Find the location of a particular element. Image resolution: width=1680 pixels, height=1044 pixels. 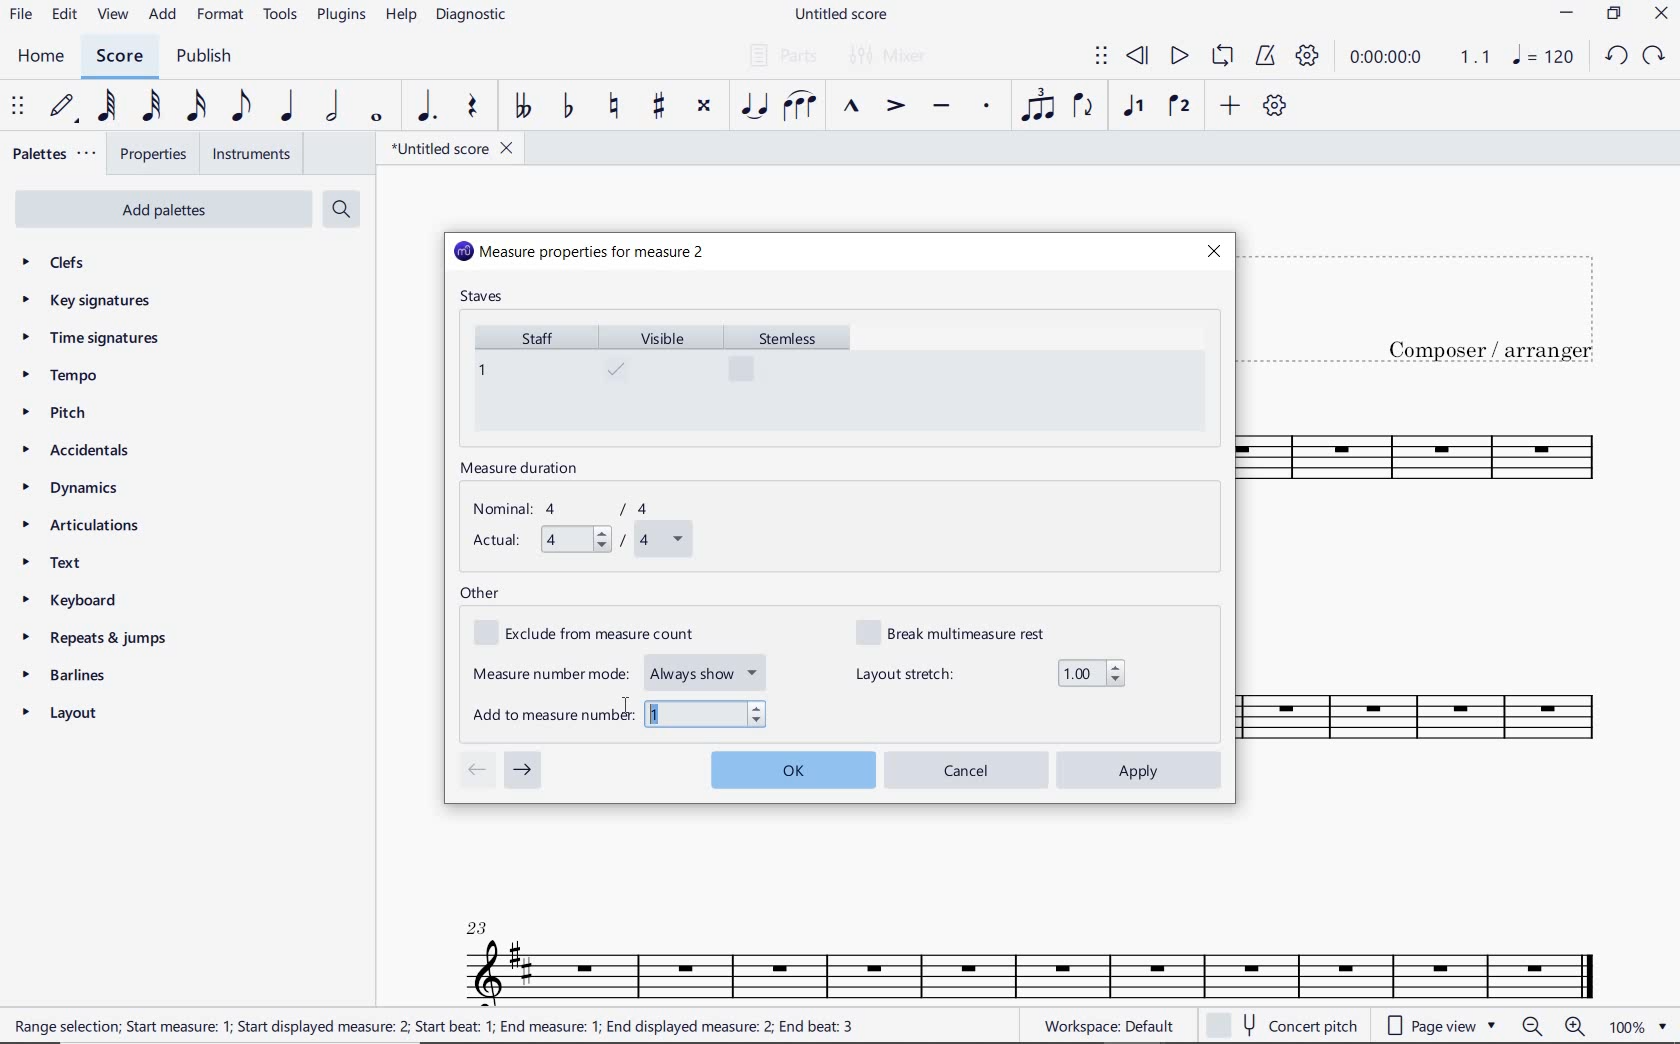

add to measure number is located at coordinates (619, 712).